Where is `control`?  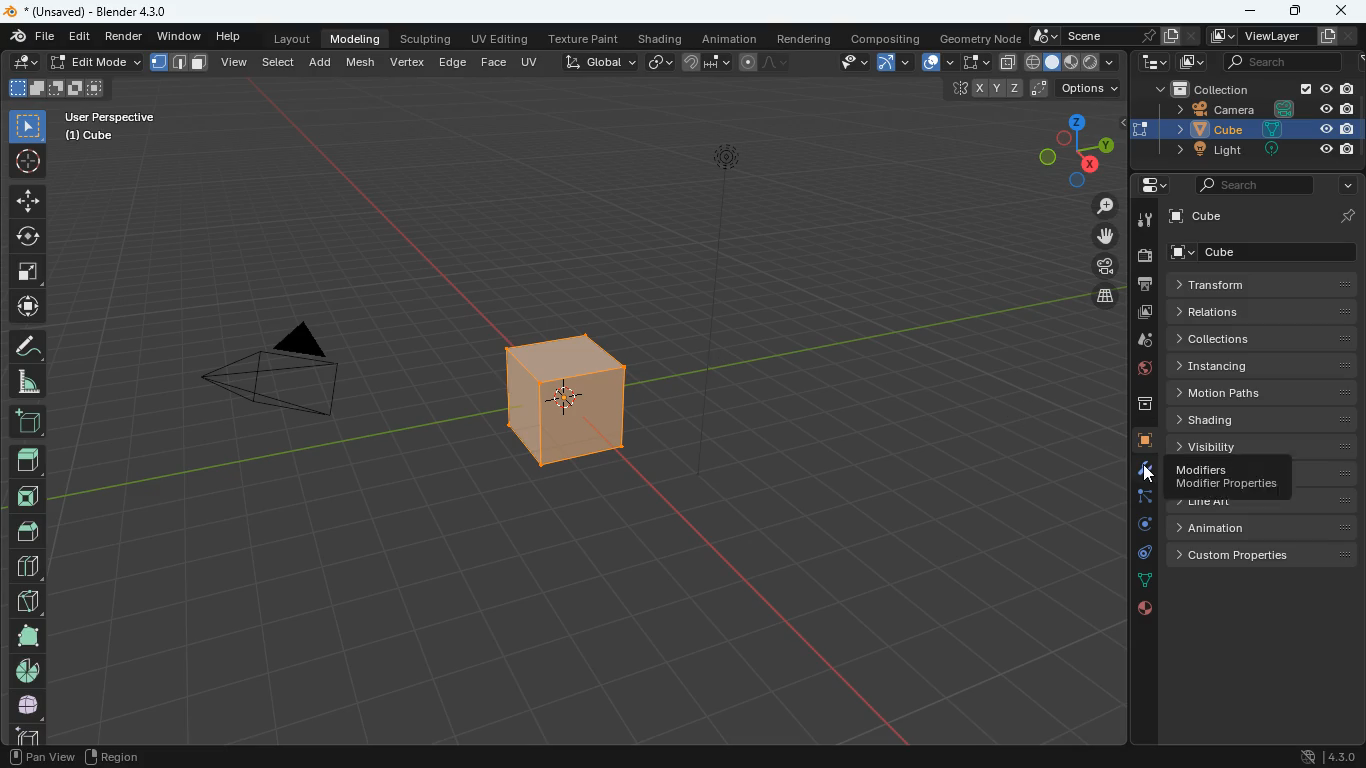
control is located at coordinates (1140, 554).